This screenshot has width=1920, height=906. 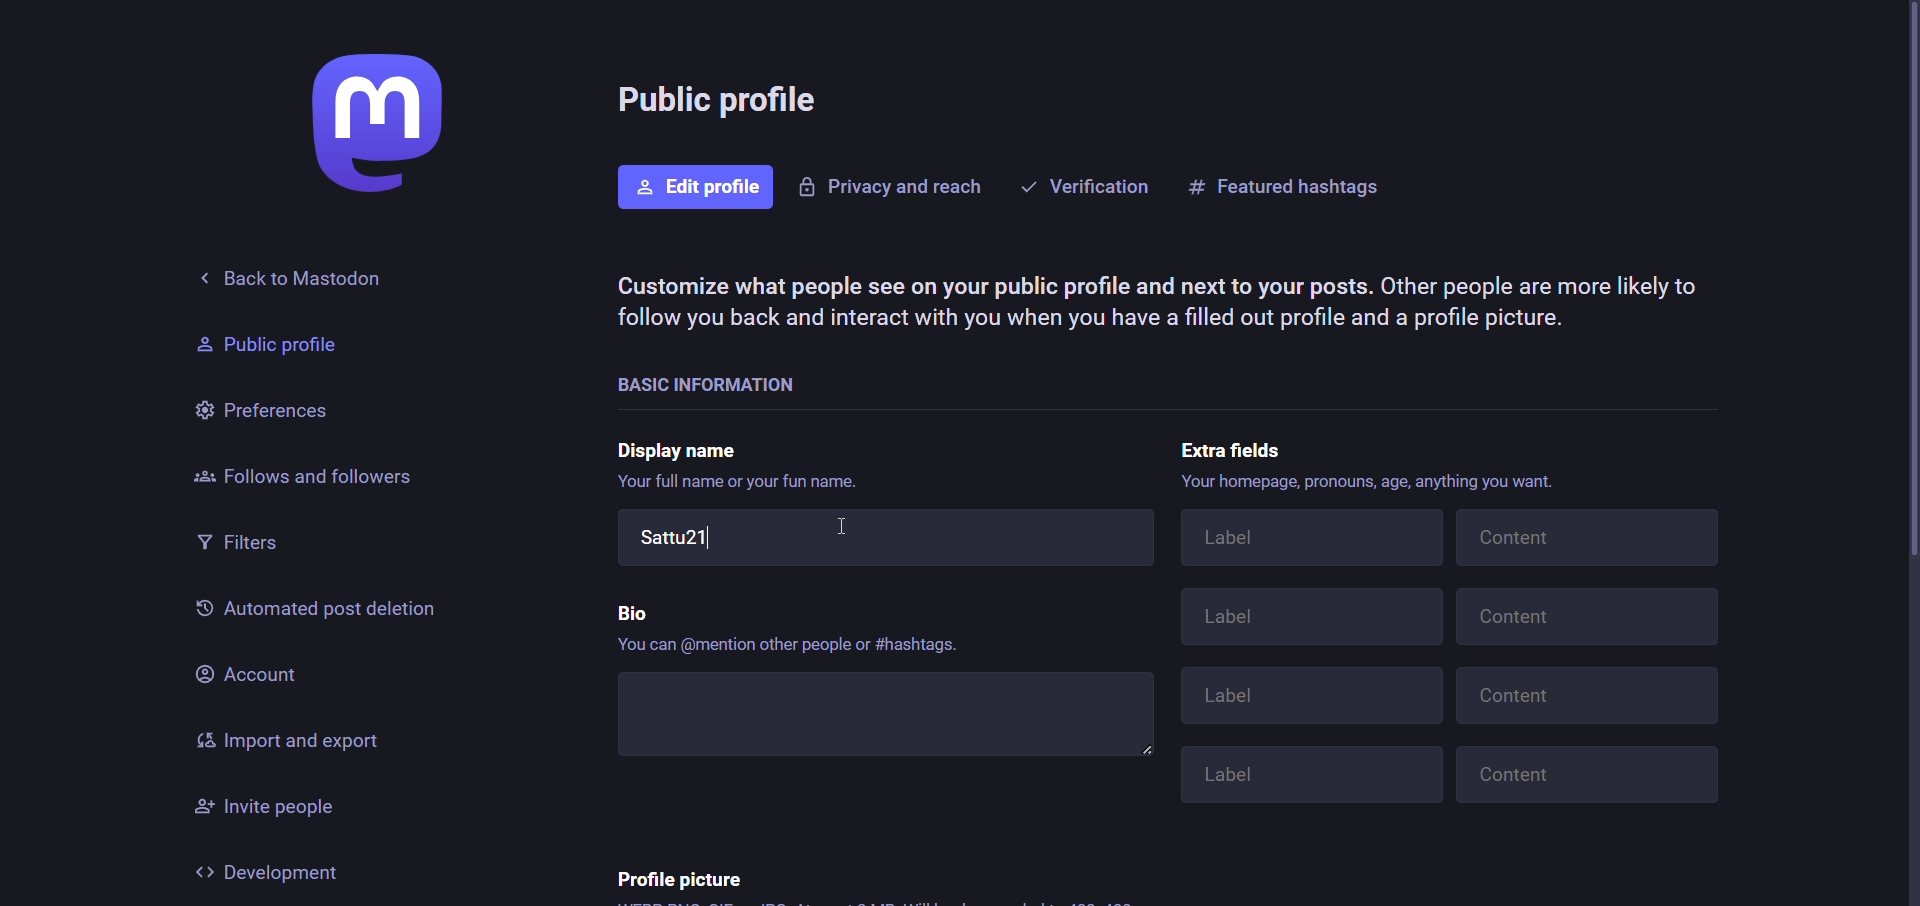 What do you see at coordinates (246, 672) in the screenshot?
I see `account` at bounding box center [246, 672].